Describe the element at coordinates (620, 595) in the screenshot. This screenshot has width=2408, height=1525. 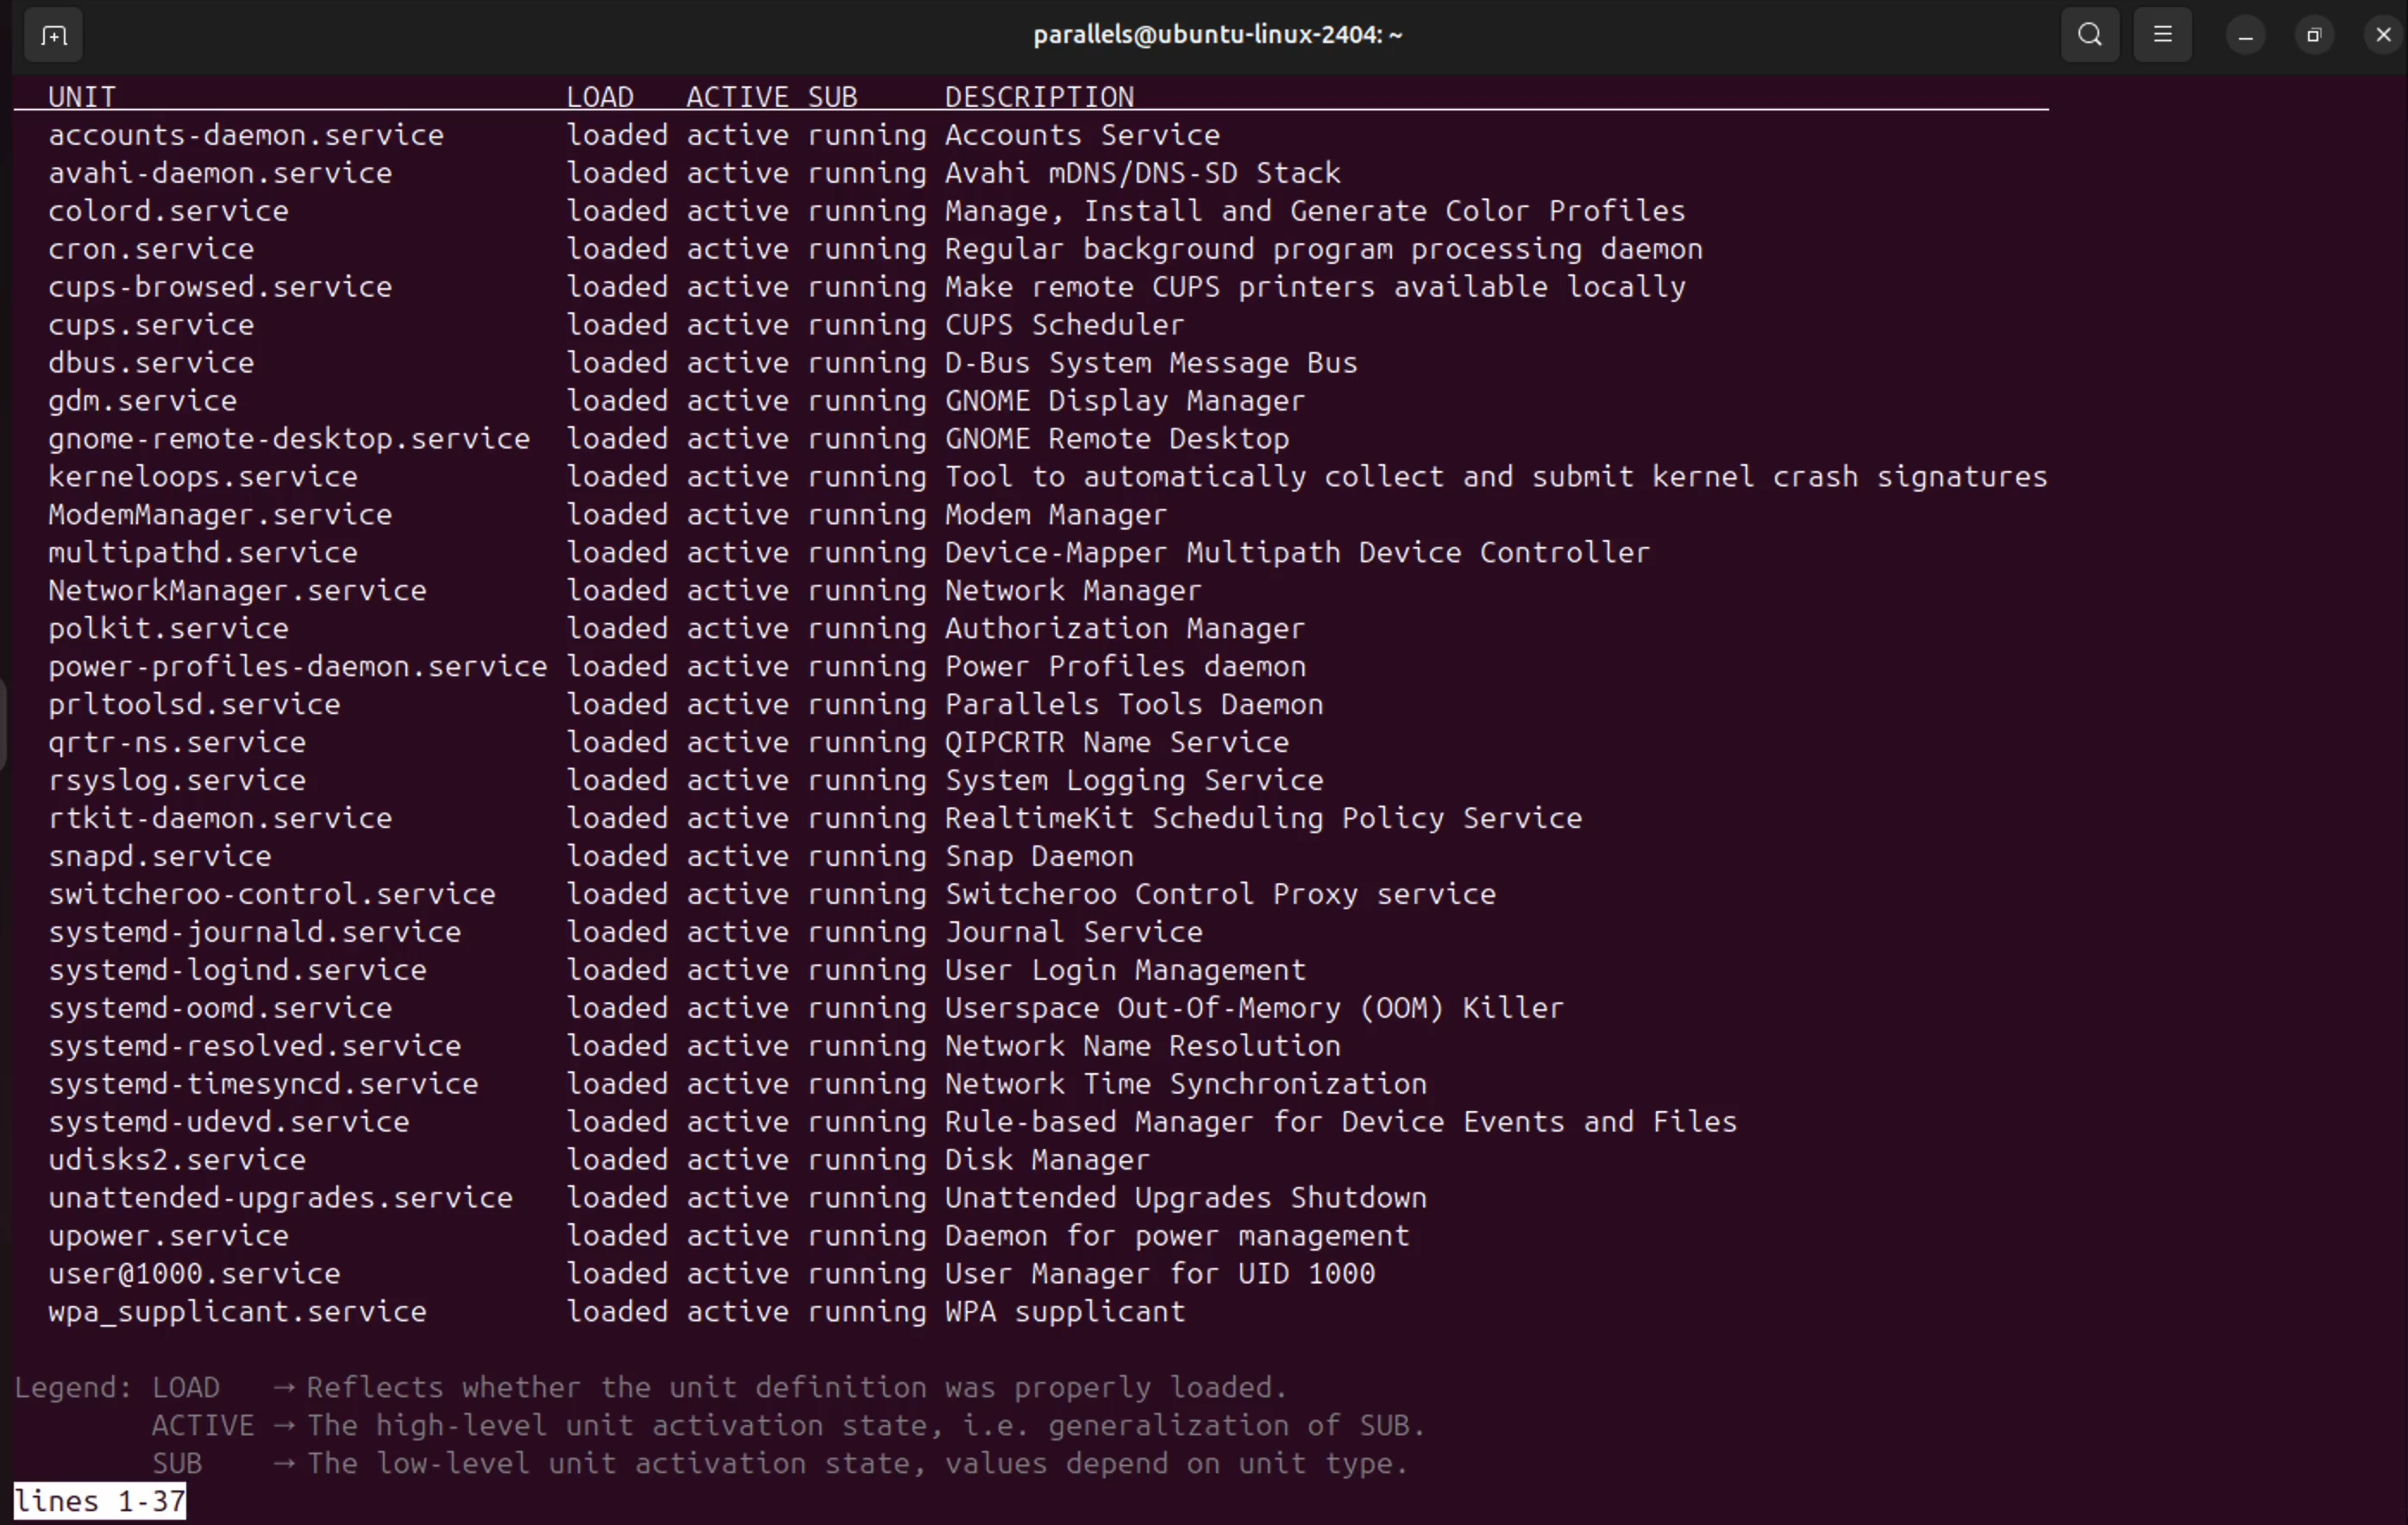
I see `loaded` at that location.